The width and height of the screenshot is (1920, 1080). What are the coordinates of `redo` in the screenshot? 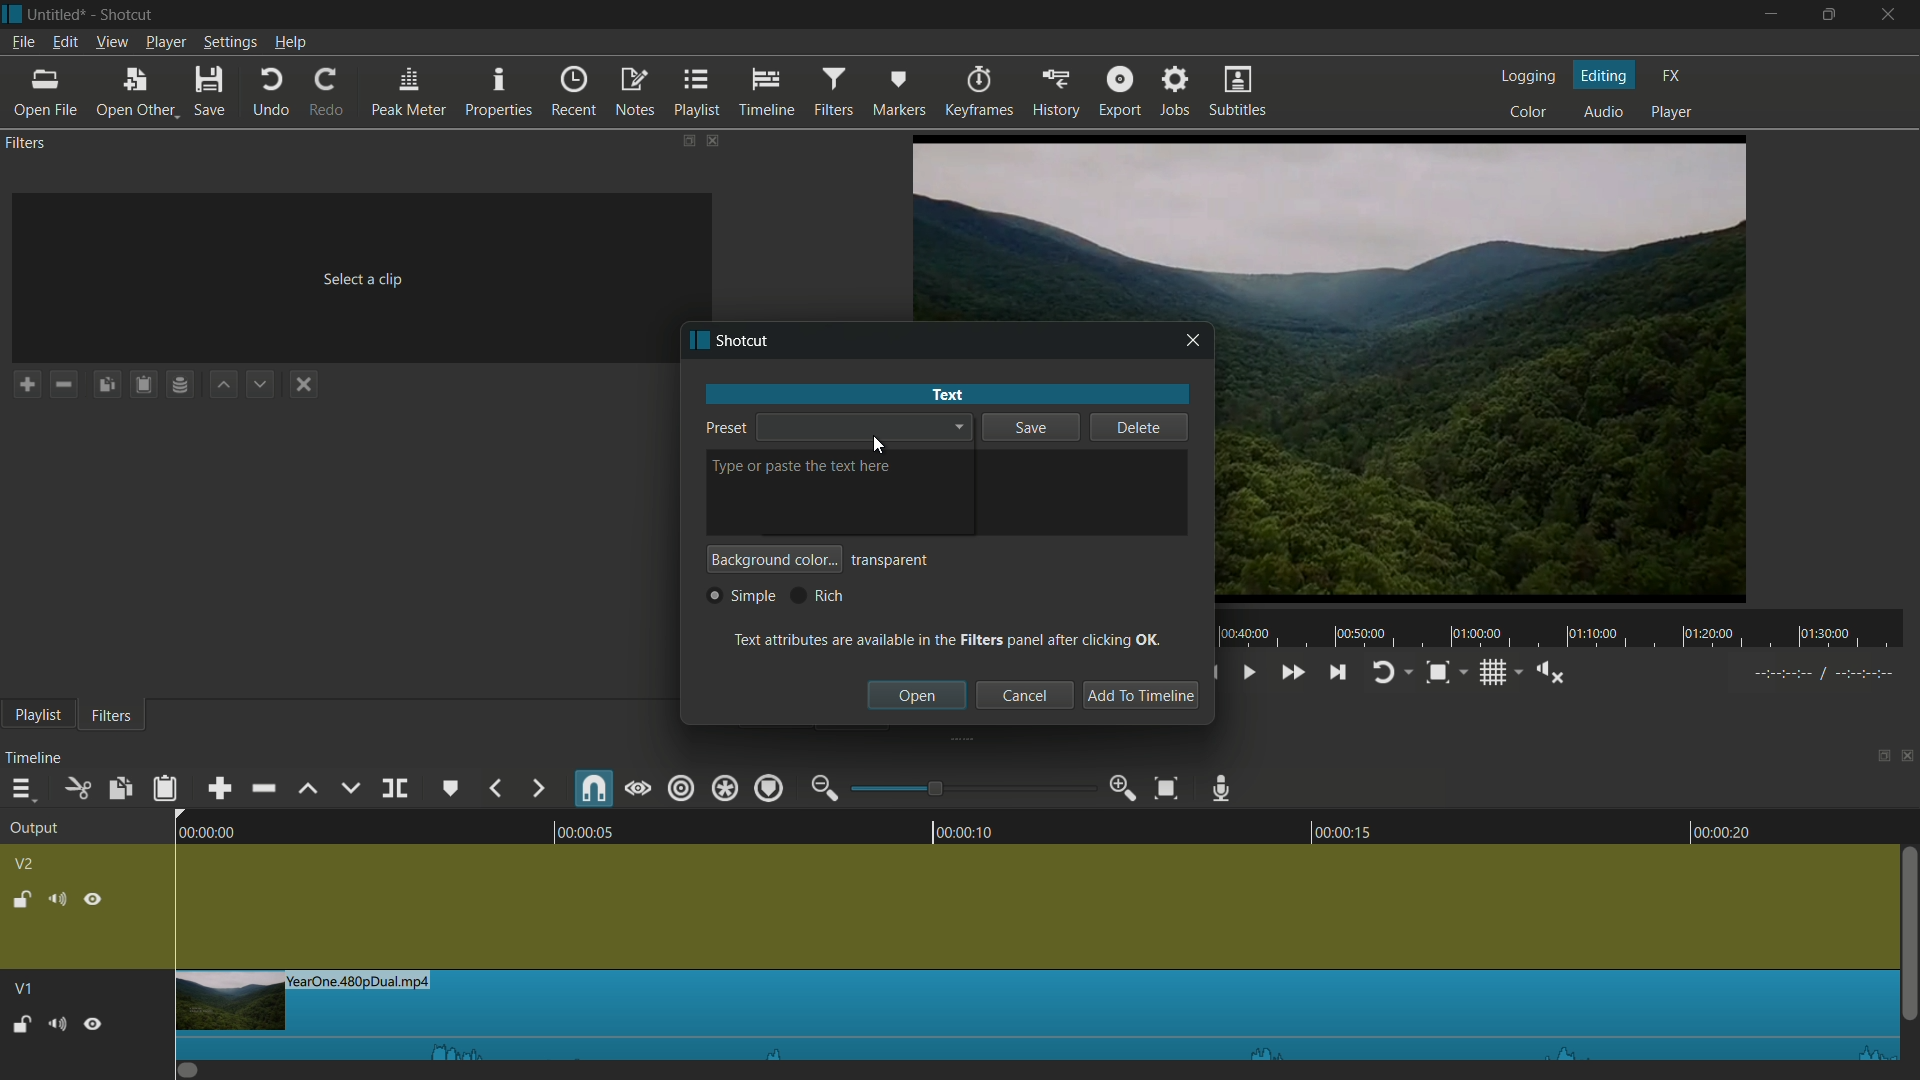 It's located at (328, 92).